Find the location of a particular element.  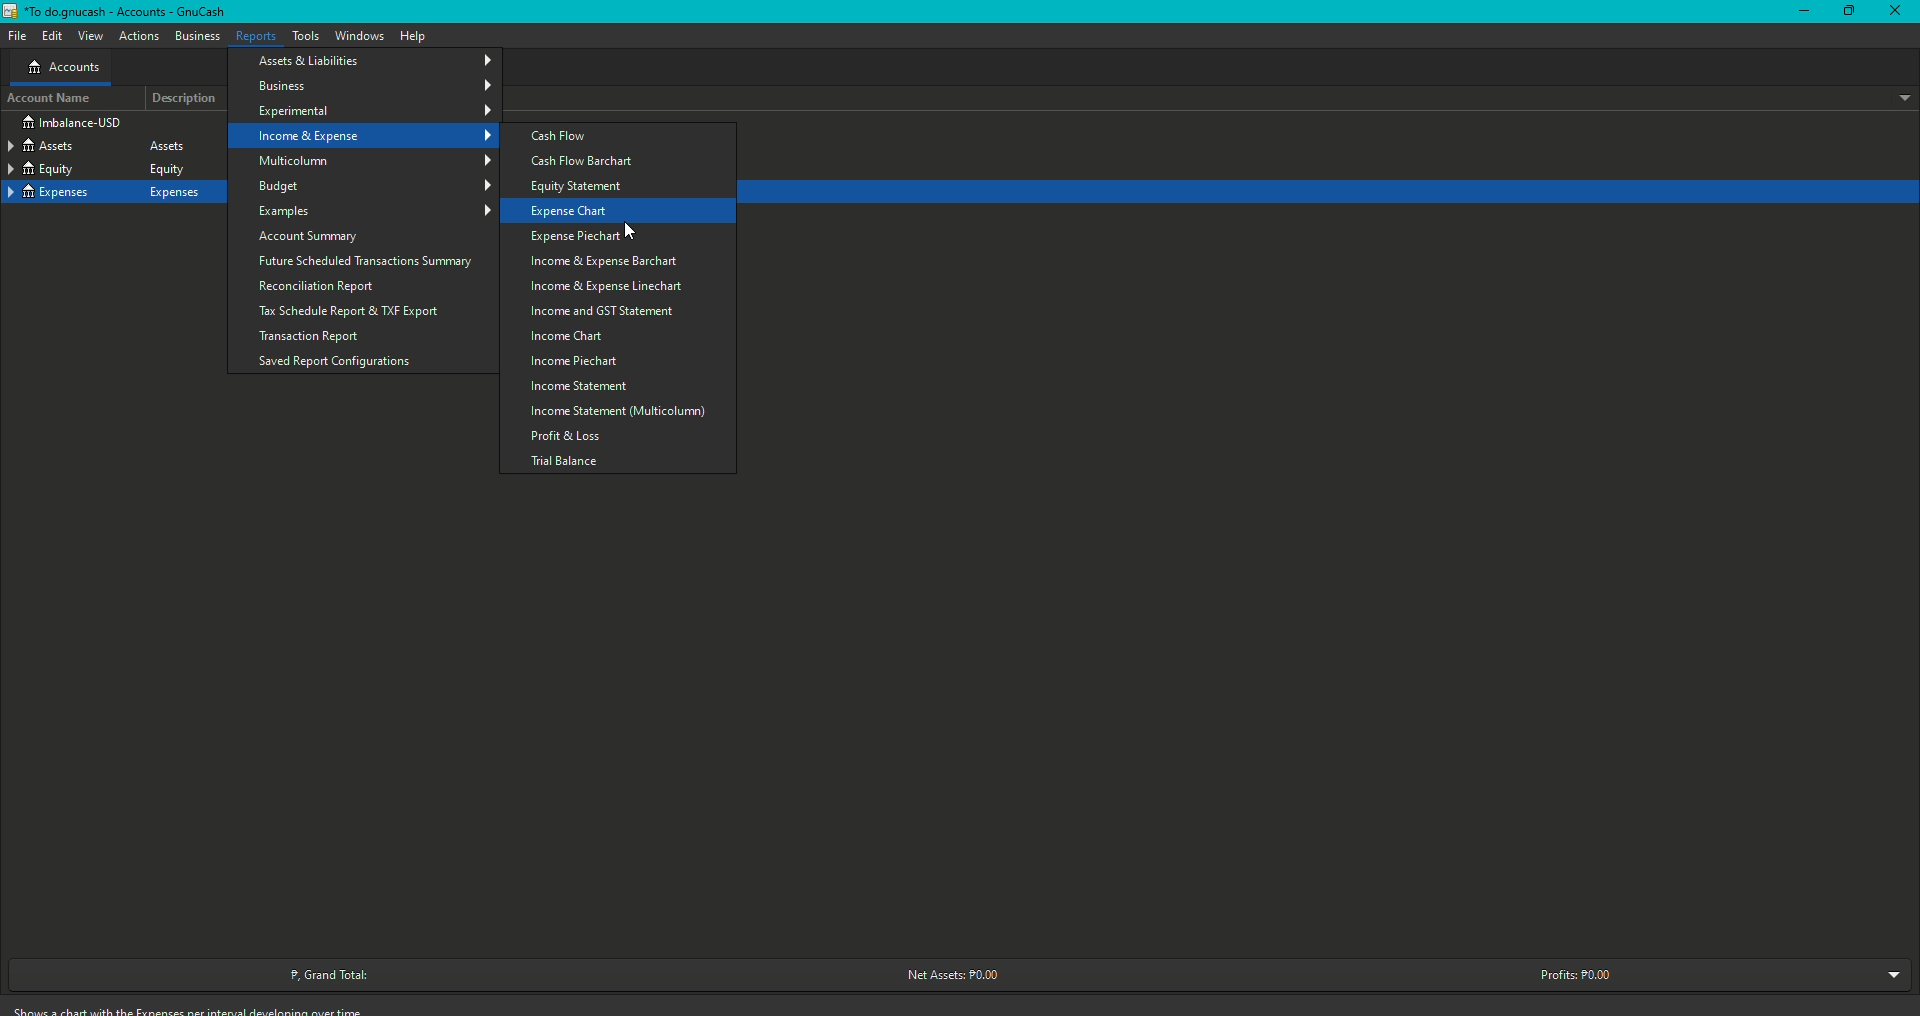

Assets and Liabilities is located at coordinates (379, 60).